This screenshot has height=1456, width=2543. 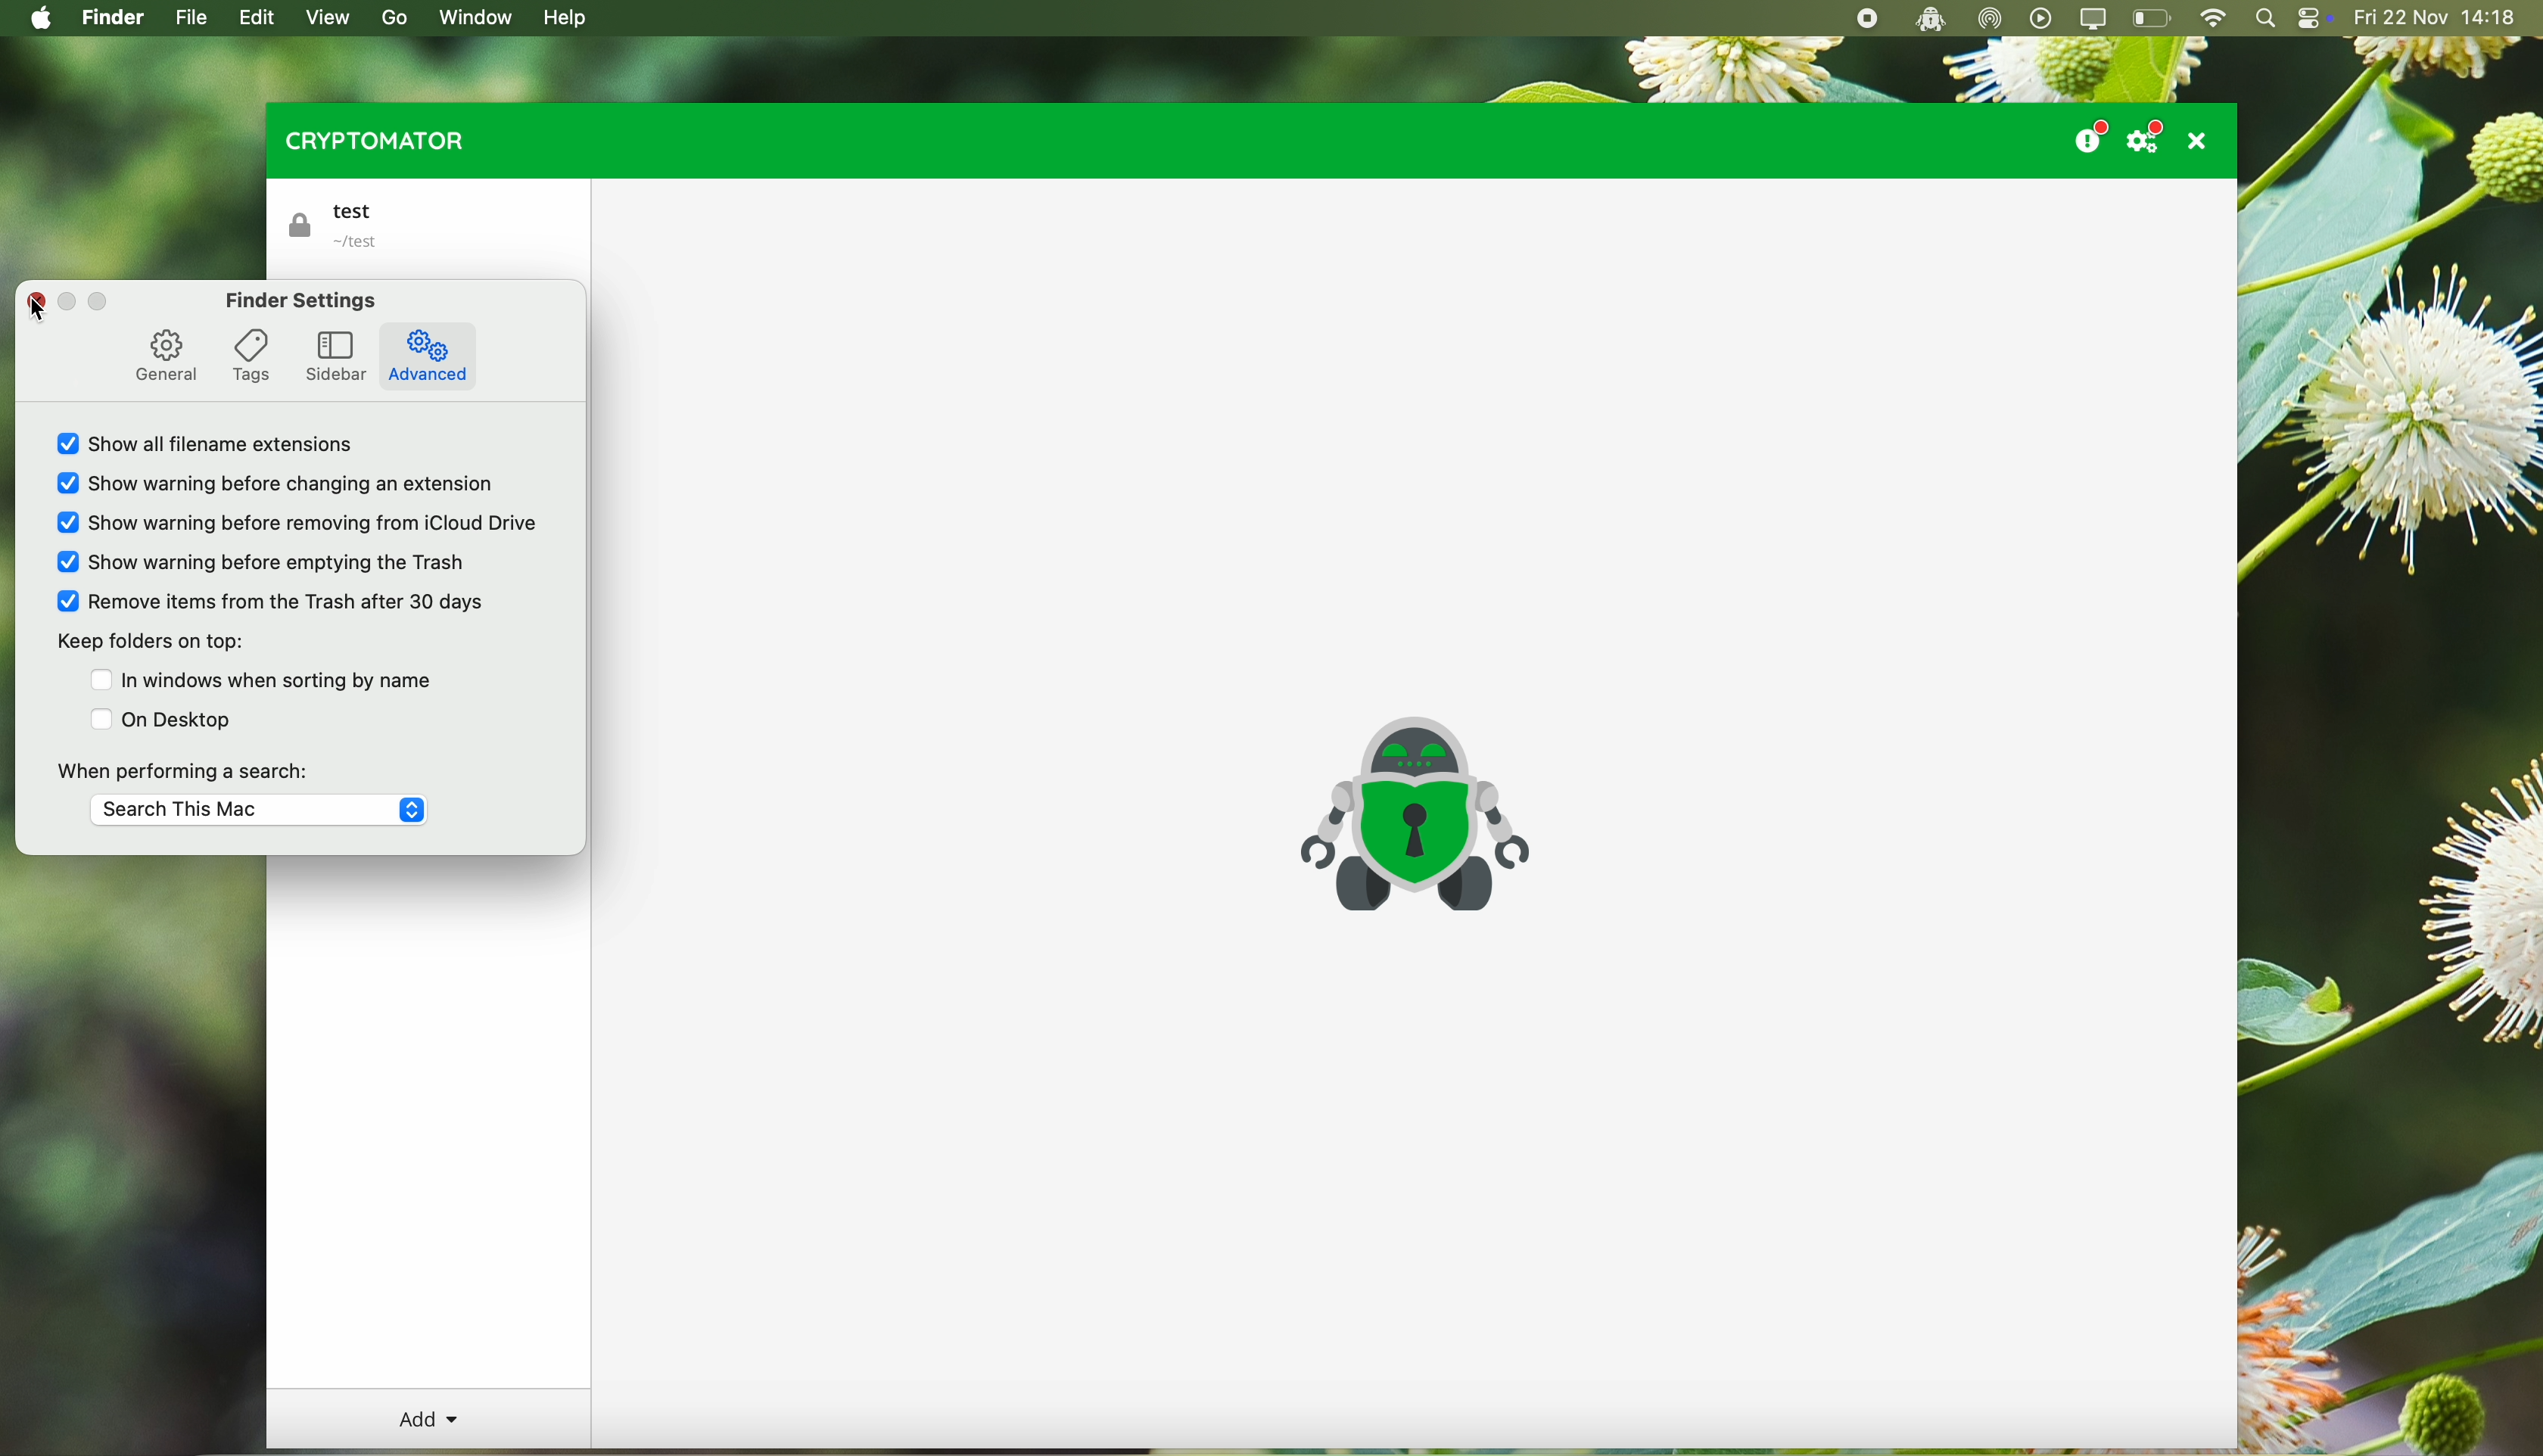 I want to click on Show warning before removing from iCloud Drive, so click(x=297, y=523).